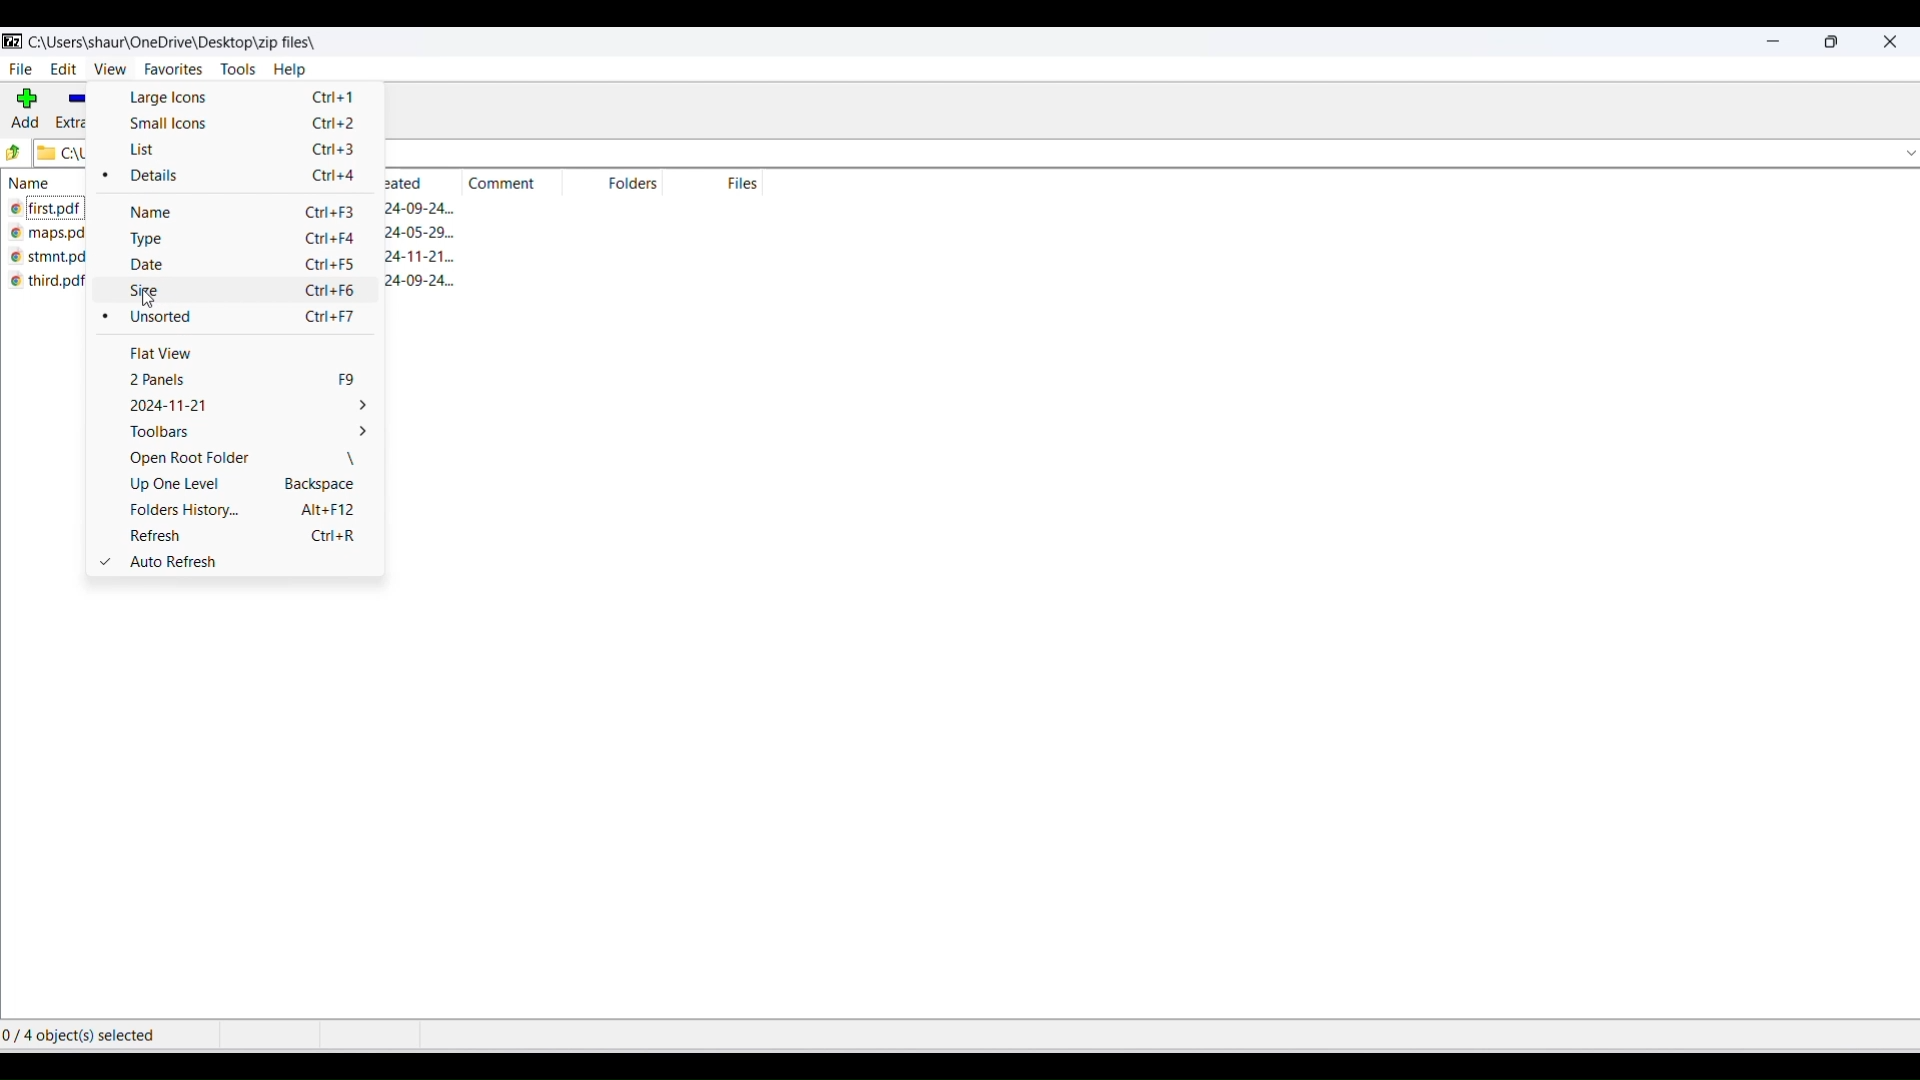 Image resolution: width=1920 pixels, height=1080 pixels. What do you see at coordinates (56, 286) in the screenshot?
I see `file name` at bounding box center [56, 286].